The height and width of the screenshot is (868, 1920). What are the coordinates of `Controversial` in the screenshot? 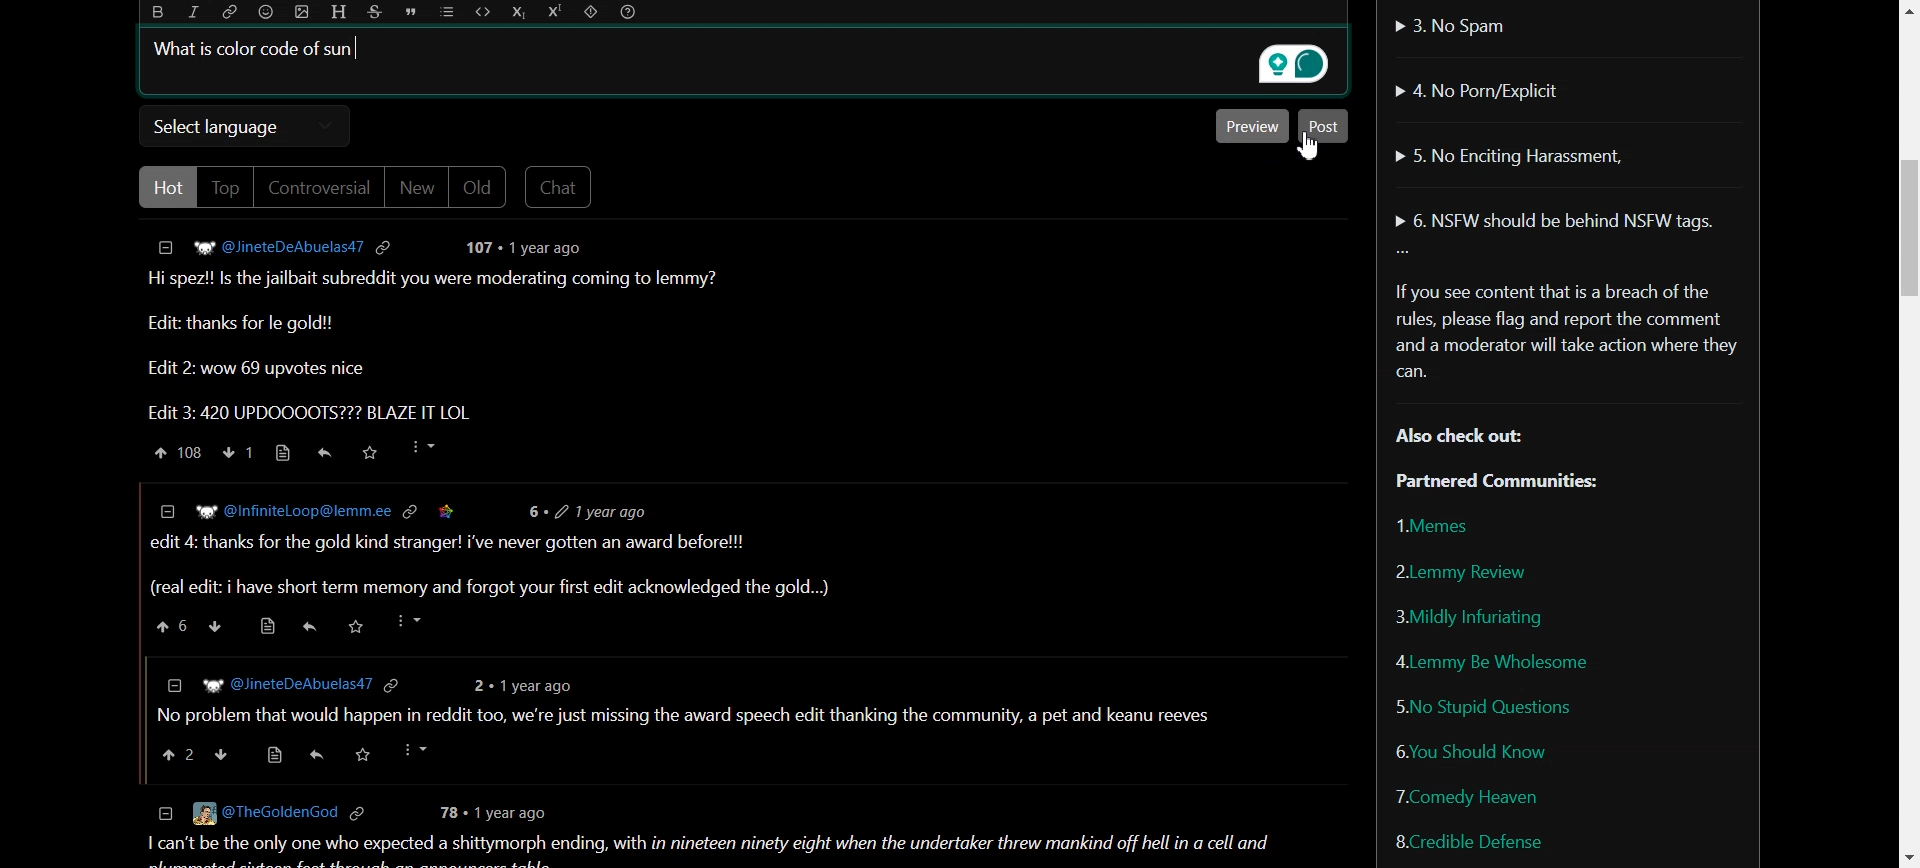 It's located at (321, 188).